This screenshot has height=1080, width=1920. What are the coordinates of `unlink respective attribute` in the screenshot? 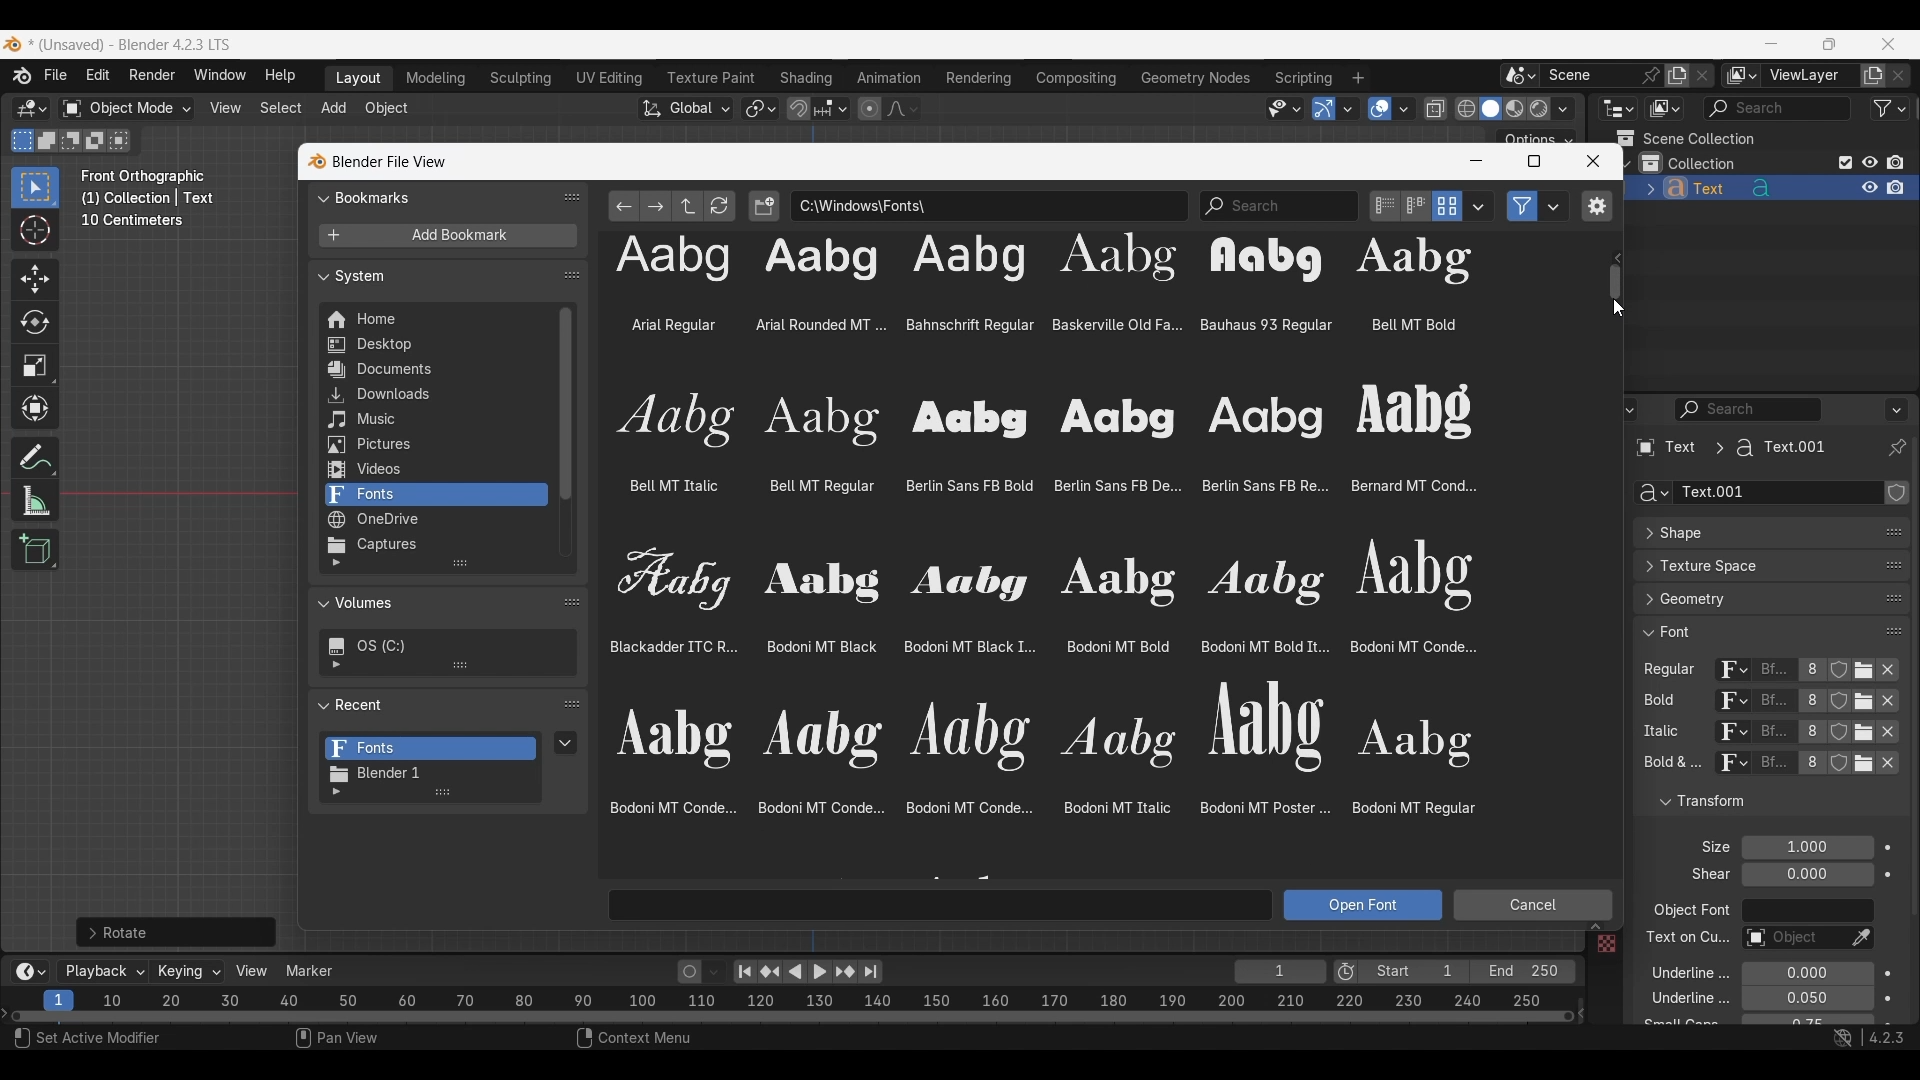 It's located at (1878, 767).